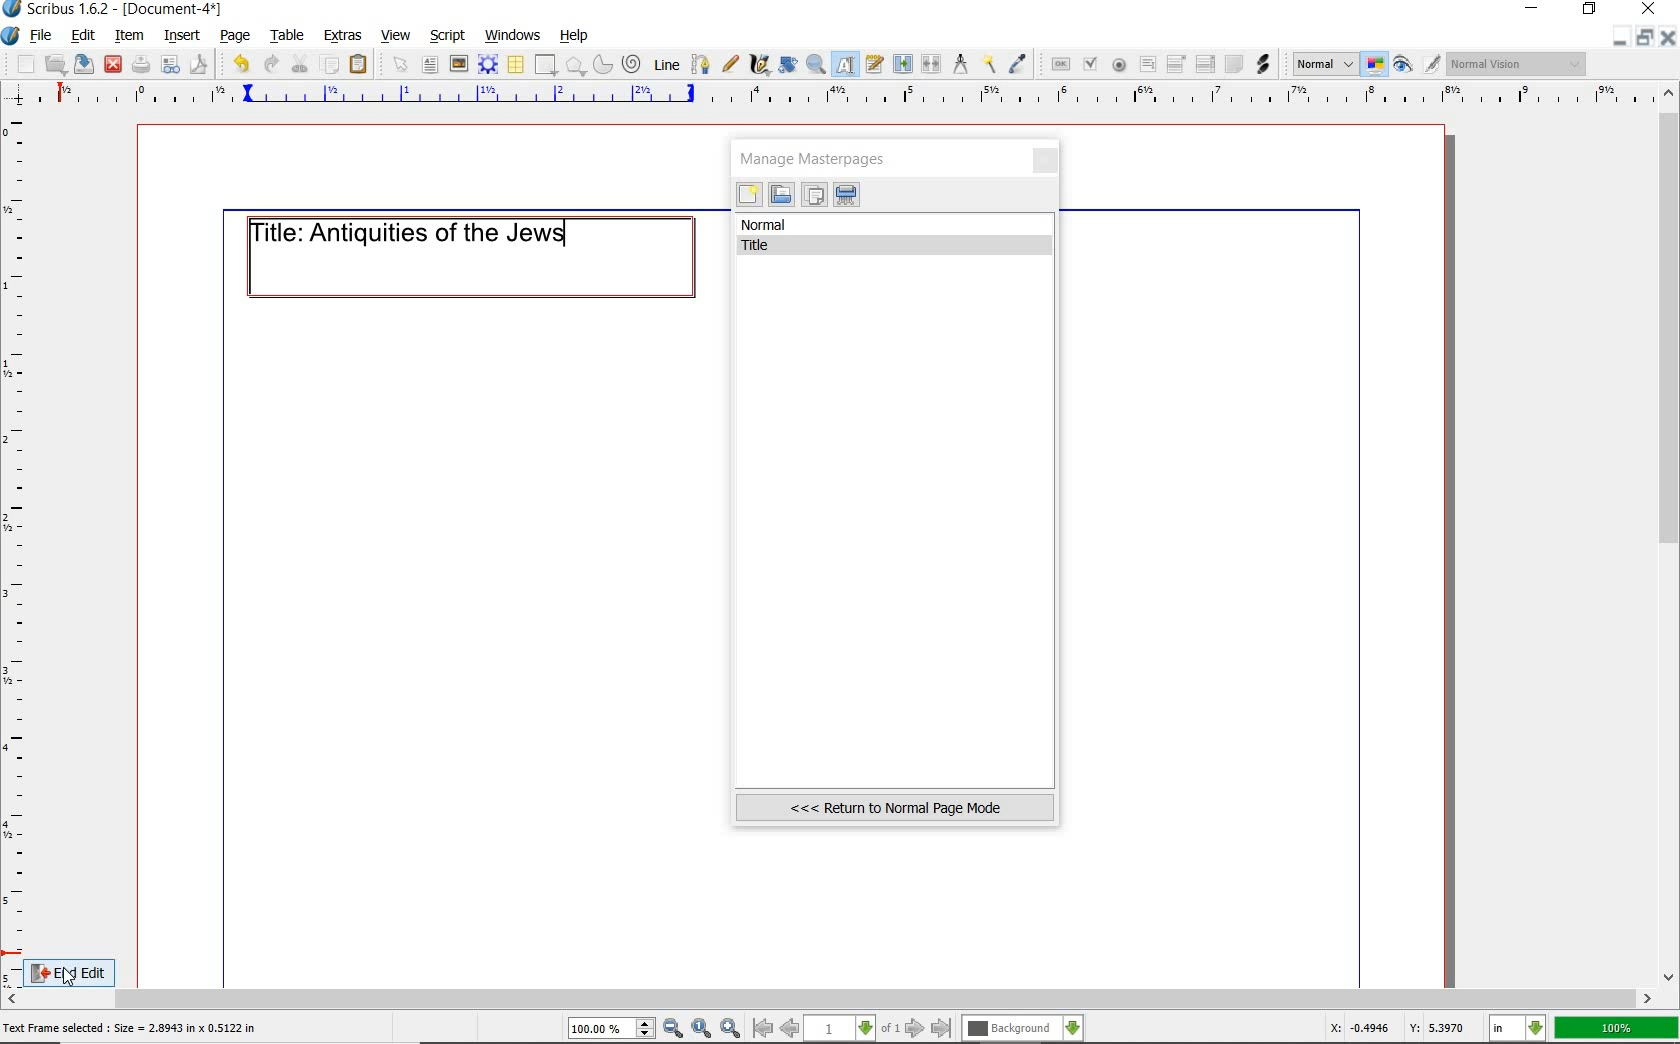 This screenshot has width=1680, height=1044. I want to click on text frame, so click(432, 65).